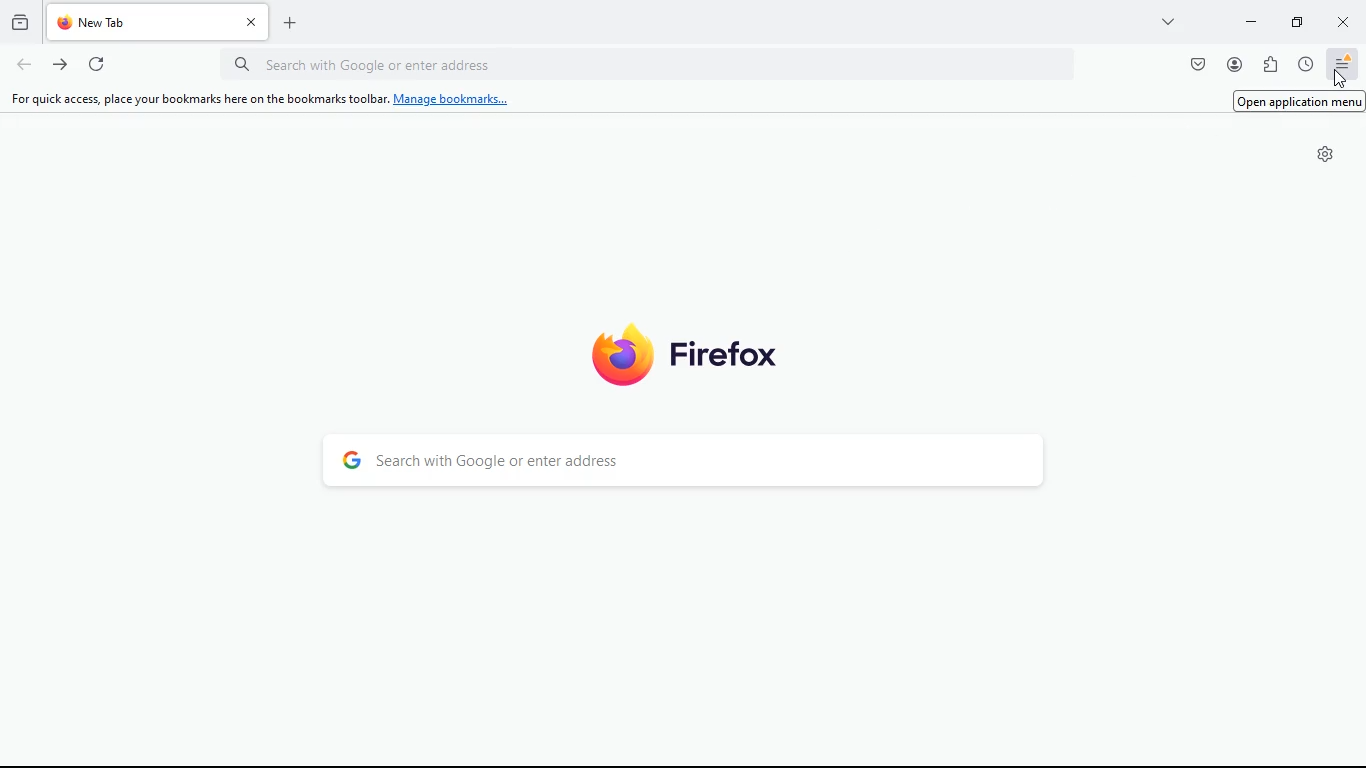 Image resolution: width=1366 pixels, height=768 pixels. Describe the element at coordinates (1194, 65) in the screenshot. I see `pocket` at that location.